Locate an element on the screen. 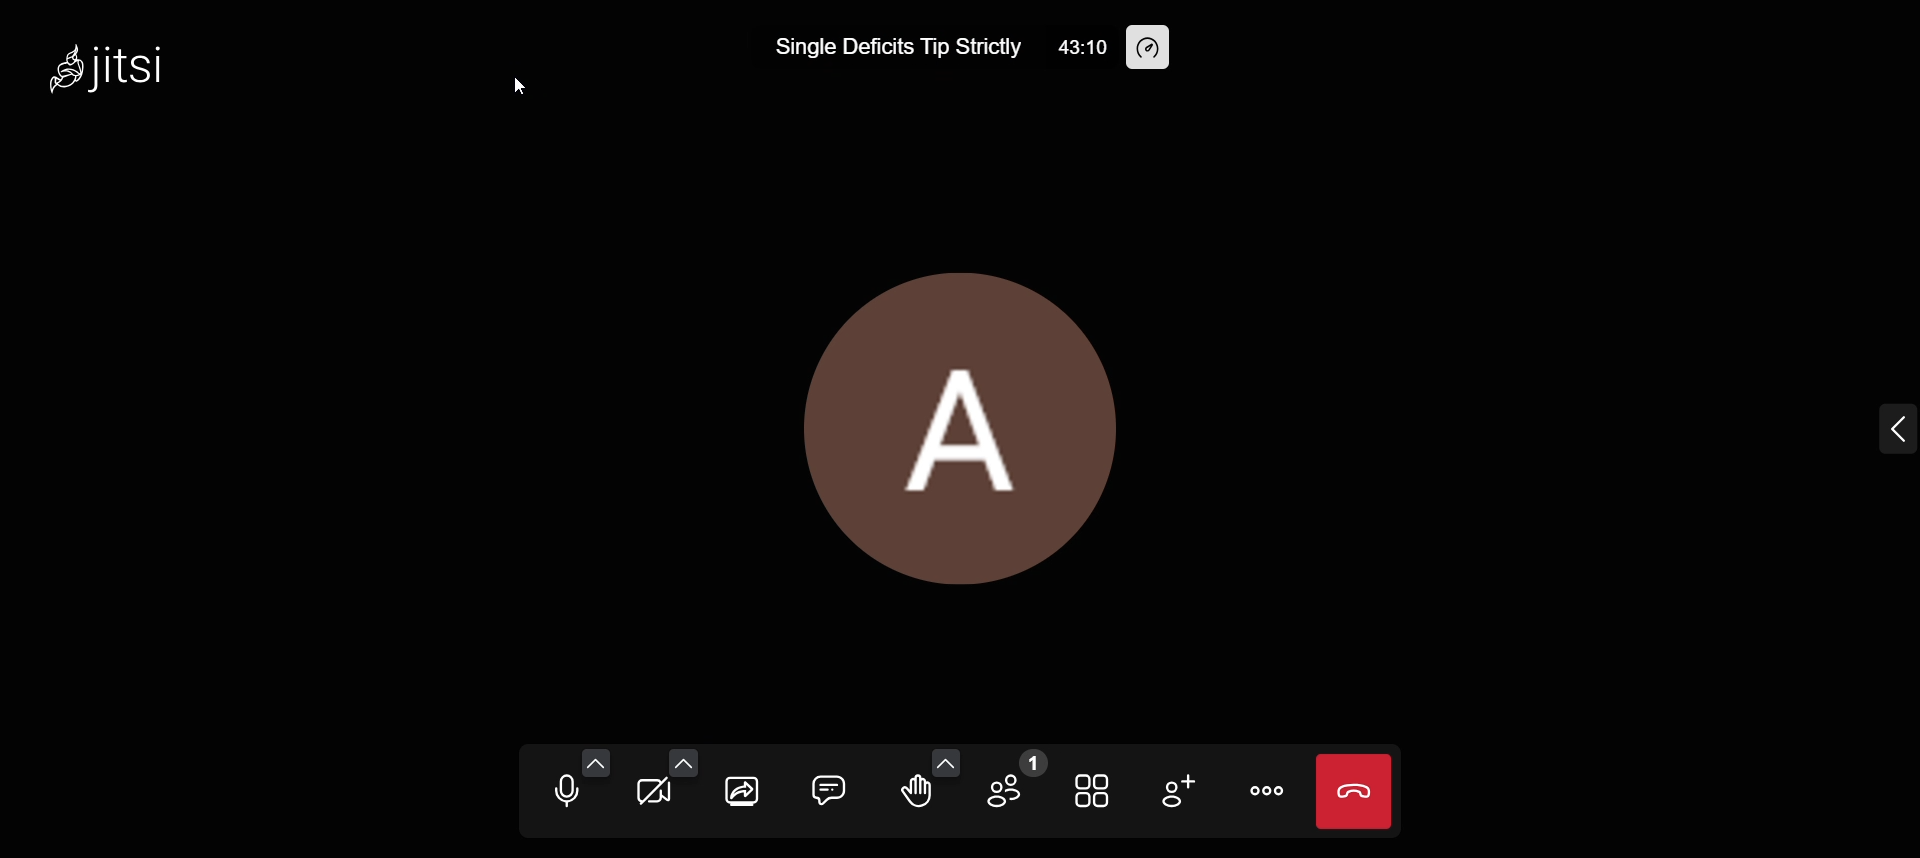 Image resolution: width=1920 pixels, height=858 pixels. video setting is located at coordinates (683, 761).